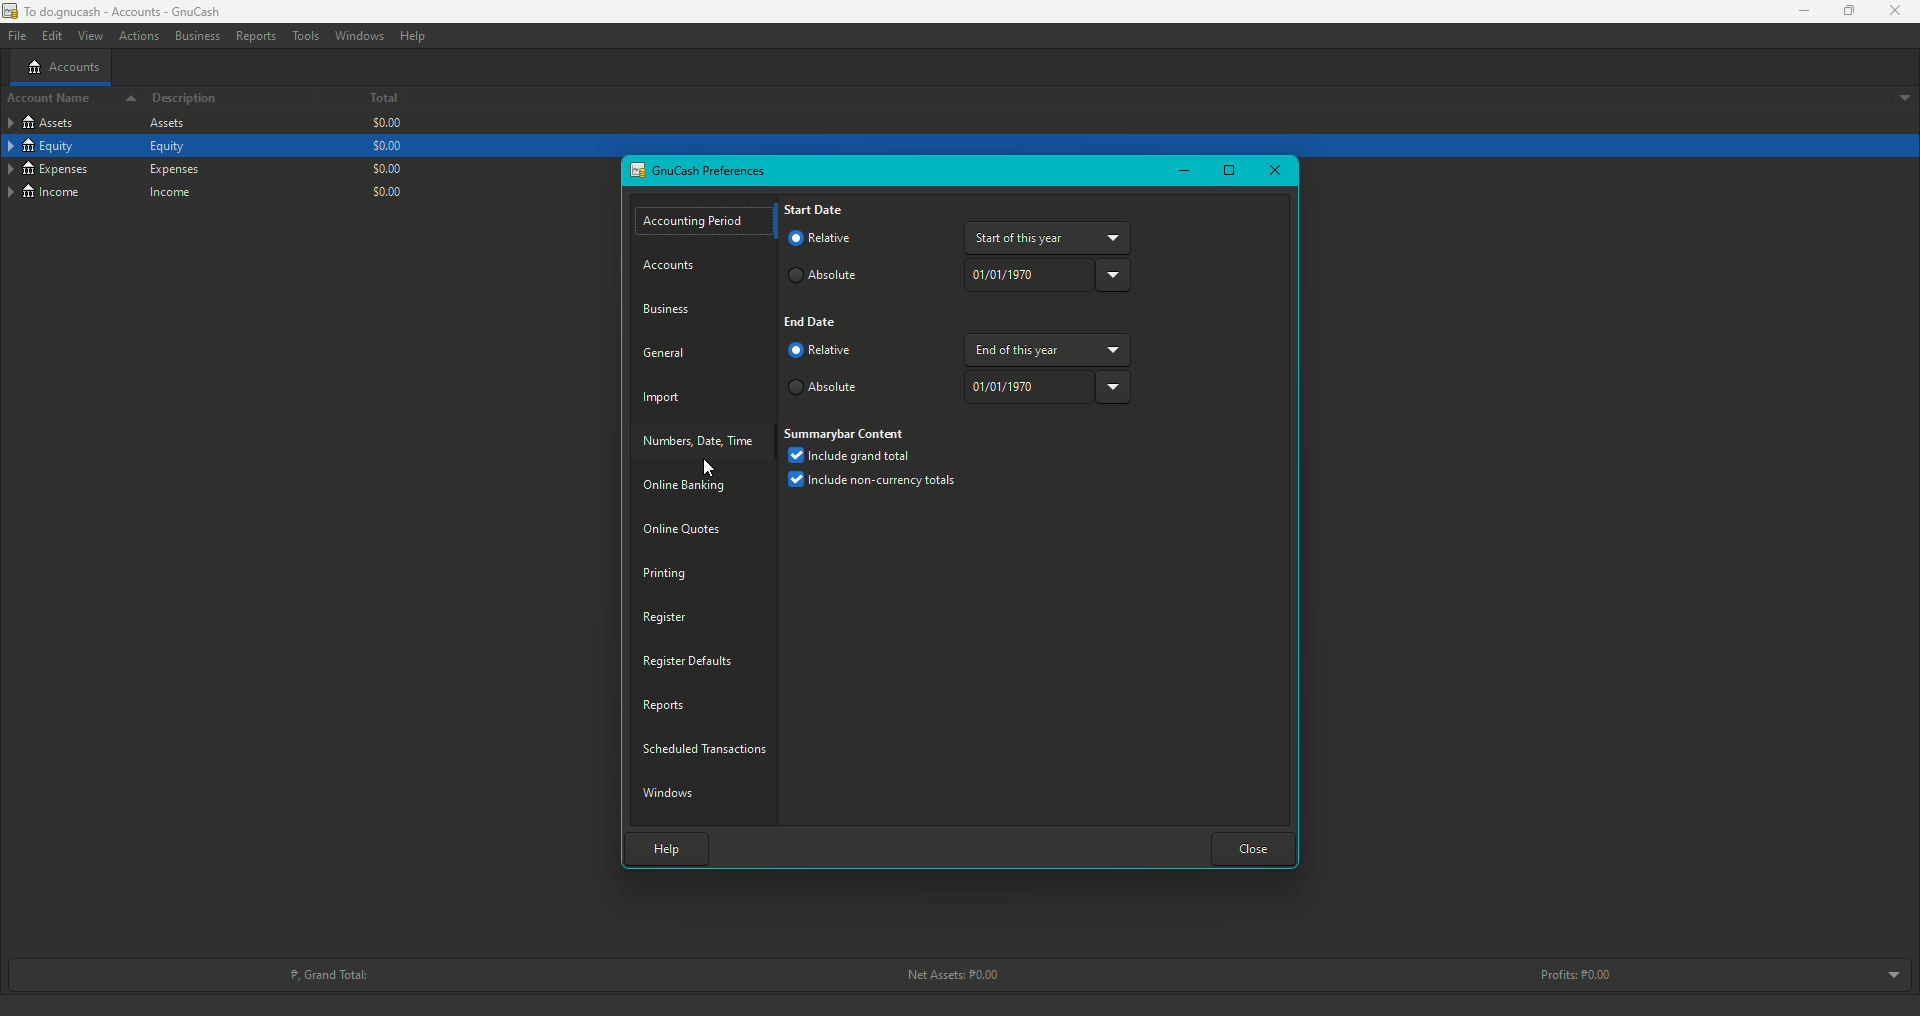  What do you see at coordinates (1273, 171) in the screenshot?
I see `Close` at bounding box center [1273, 171].